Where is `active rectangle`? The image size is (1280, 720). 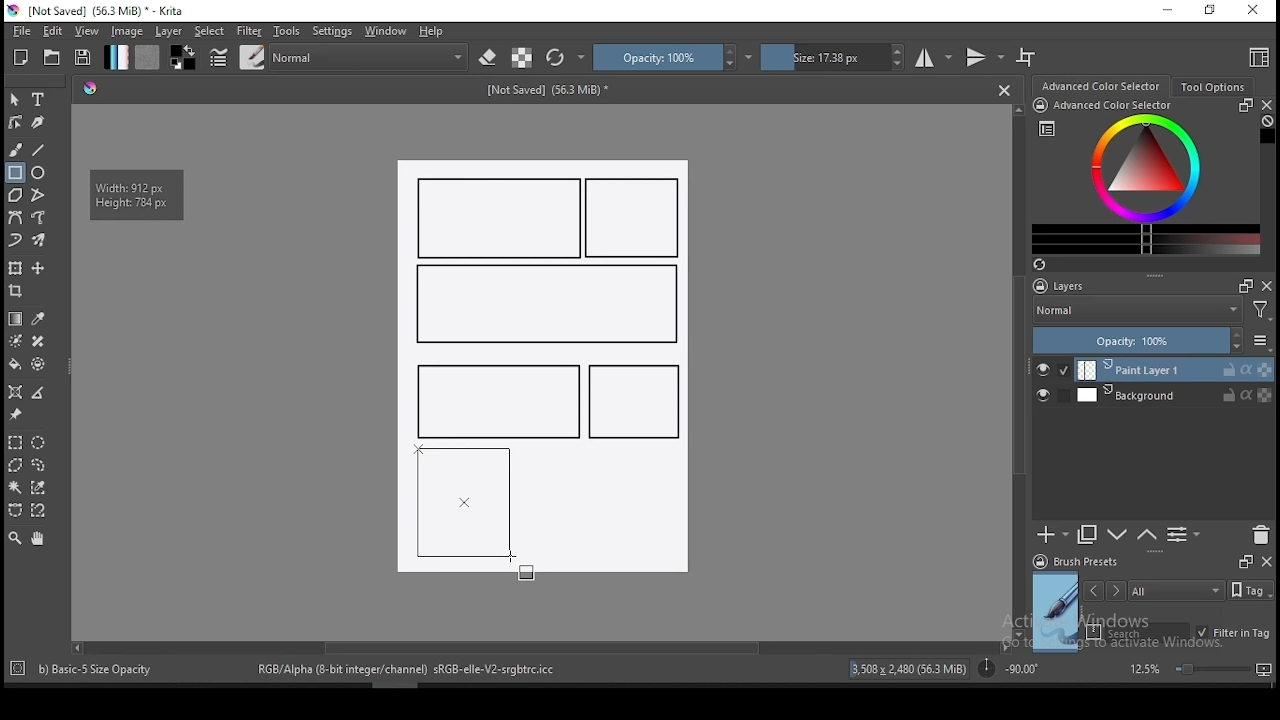 active rectangle is located at coordinates (464, 502).